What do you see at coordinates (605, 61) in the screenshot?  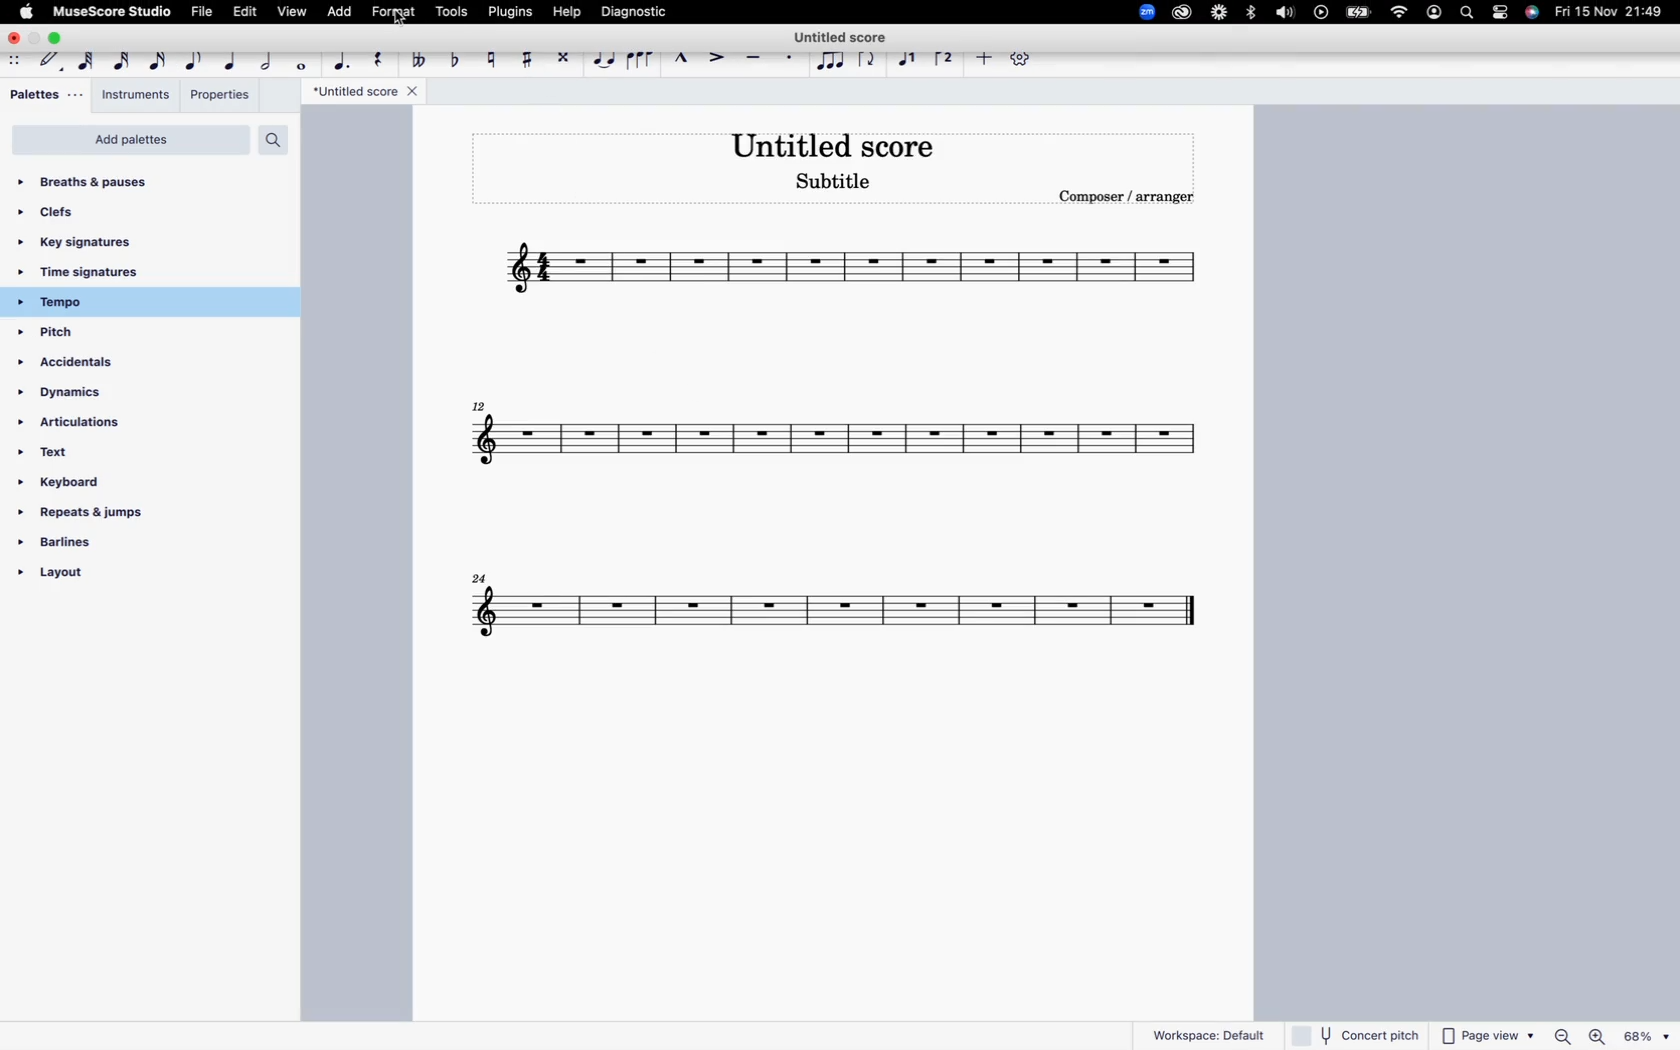 I see `tie` at bounding box center [605, 61].